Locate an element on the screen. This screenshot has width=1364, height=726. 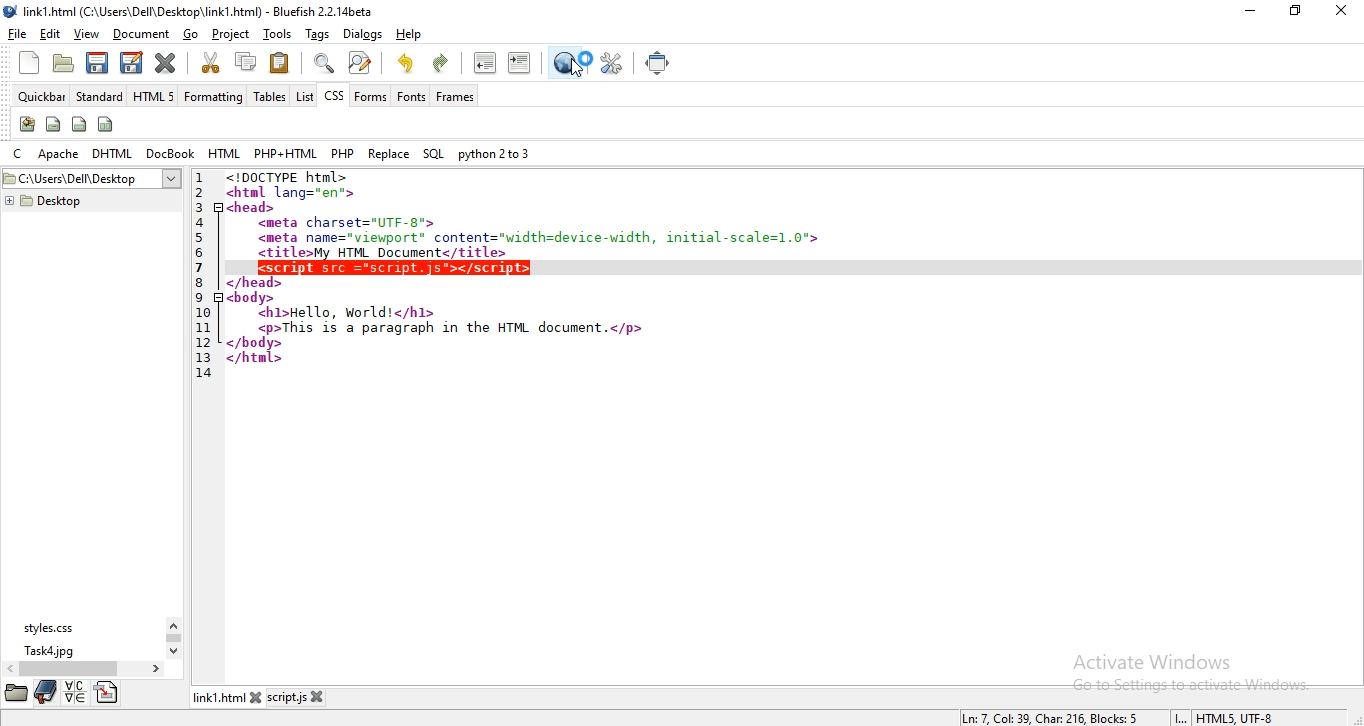
code is located at coordinates (527, 214).